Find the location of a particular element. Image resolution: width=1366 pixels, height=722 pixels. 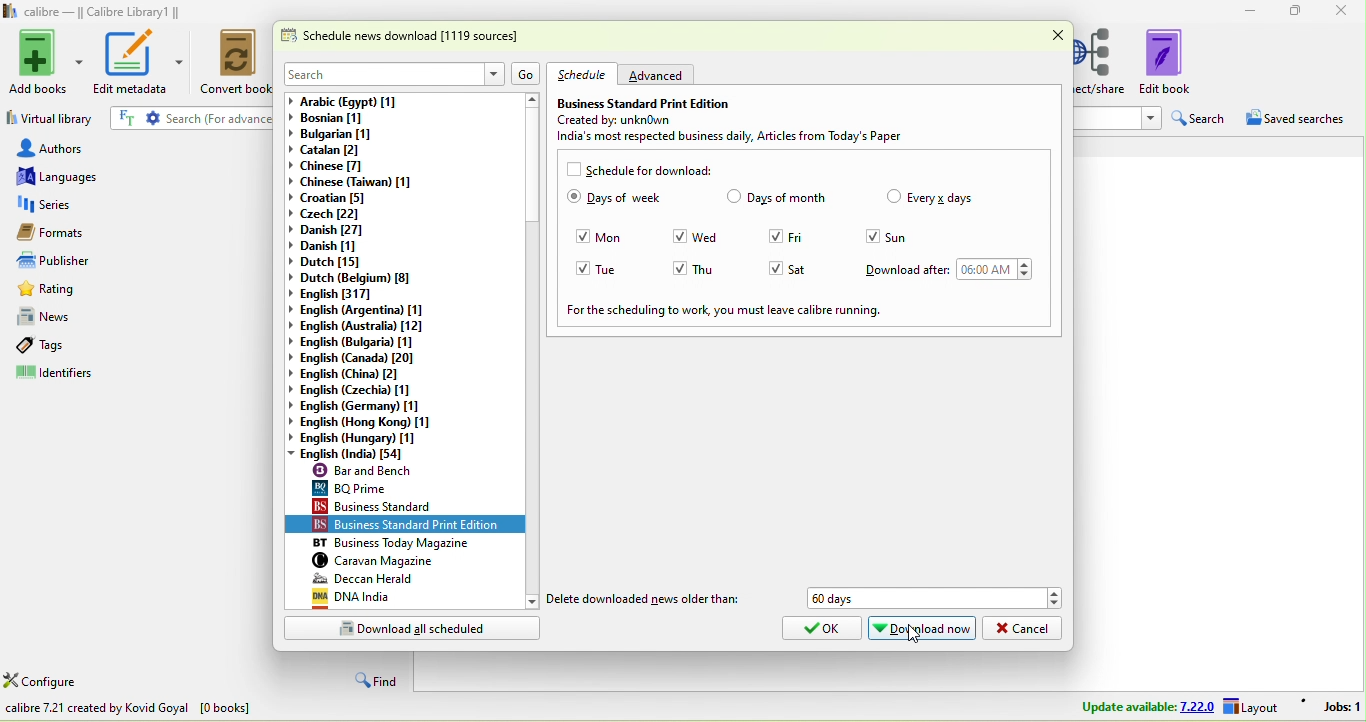

deccan herald is located at coordinates (411, 578).